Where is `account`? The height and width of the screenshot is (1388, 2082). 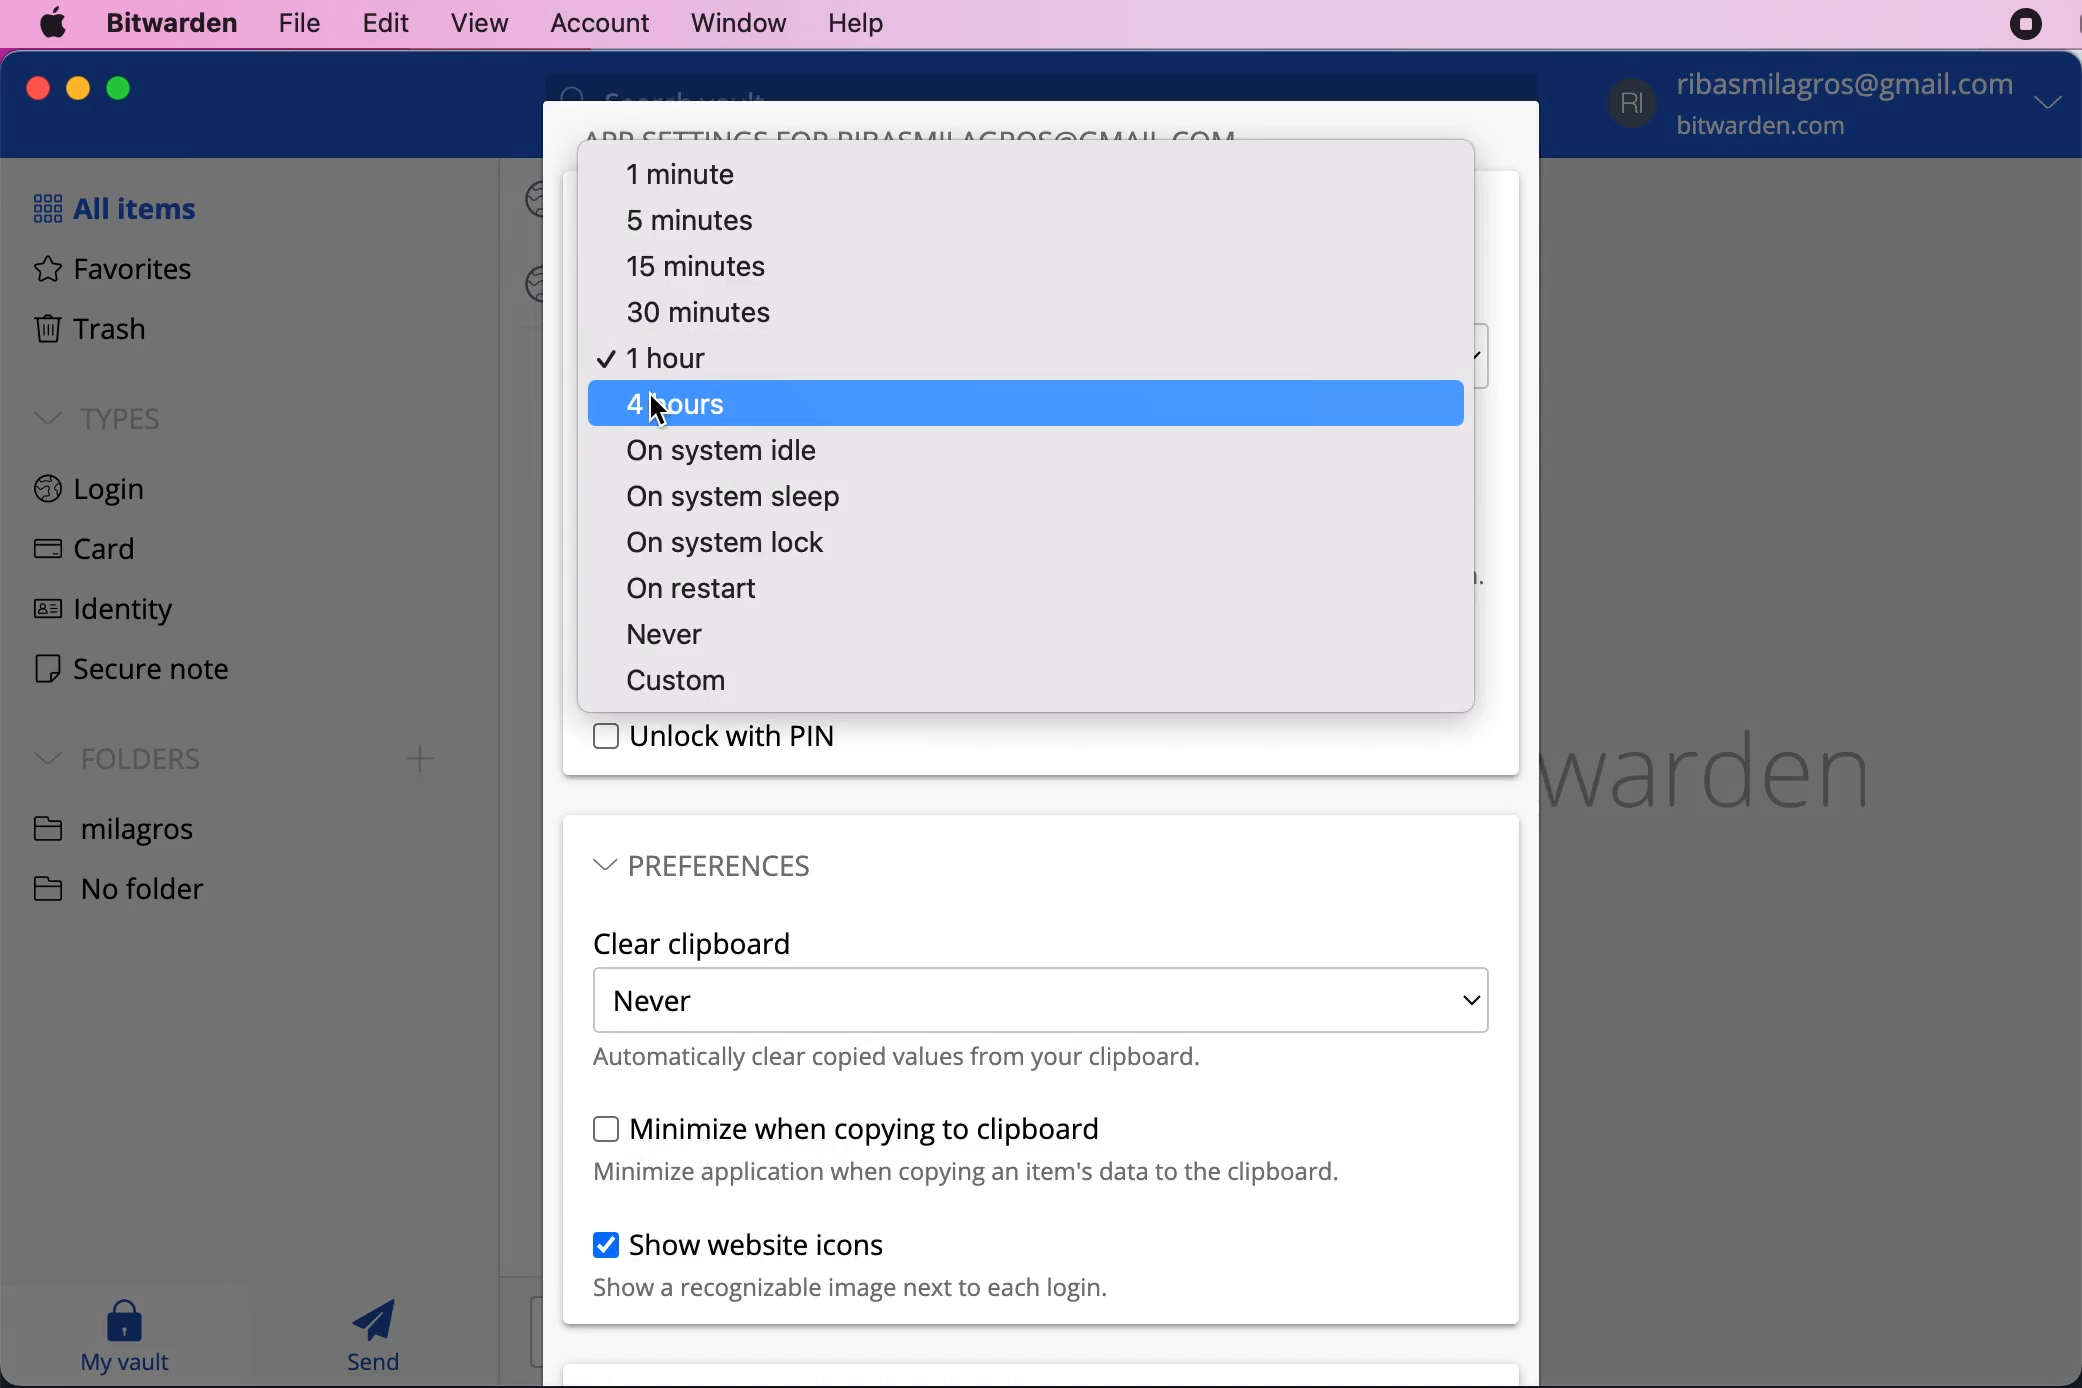
account is located at coordinates (592, 21).